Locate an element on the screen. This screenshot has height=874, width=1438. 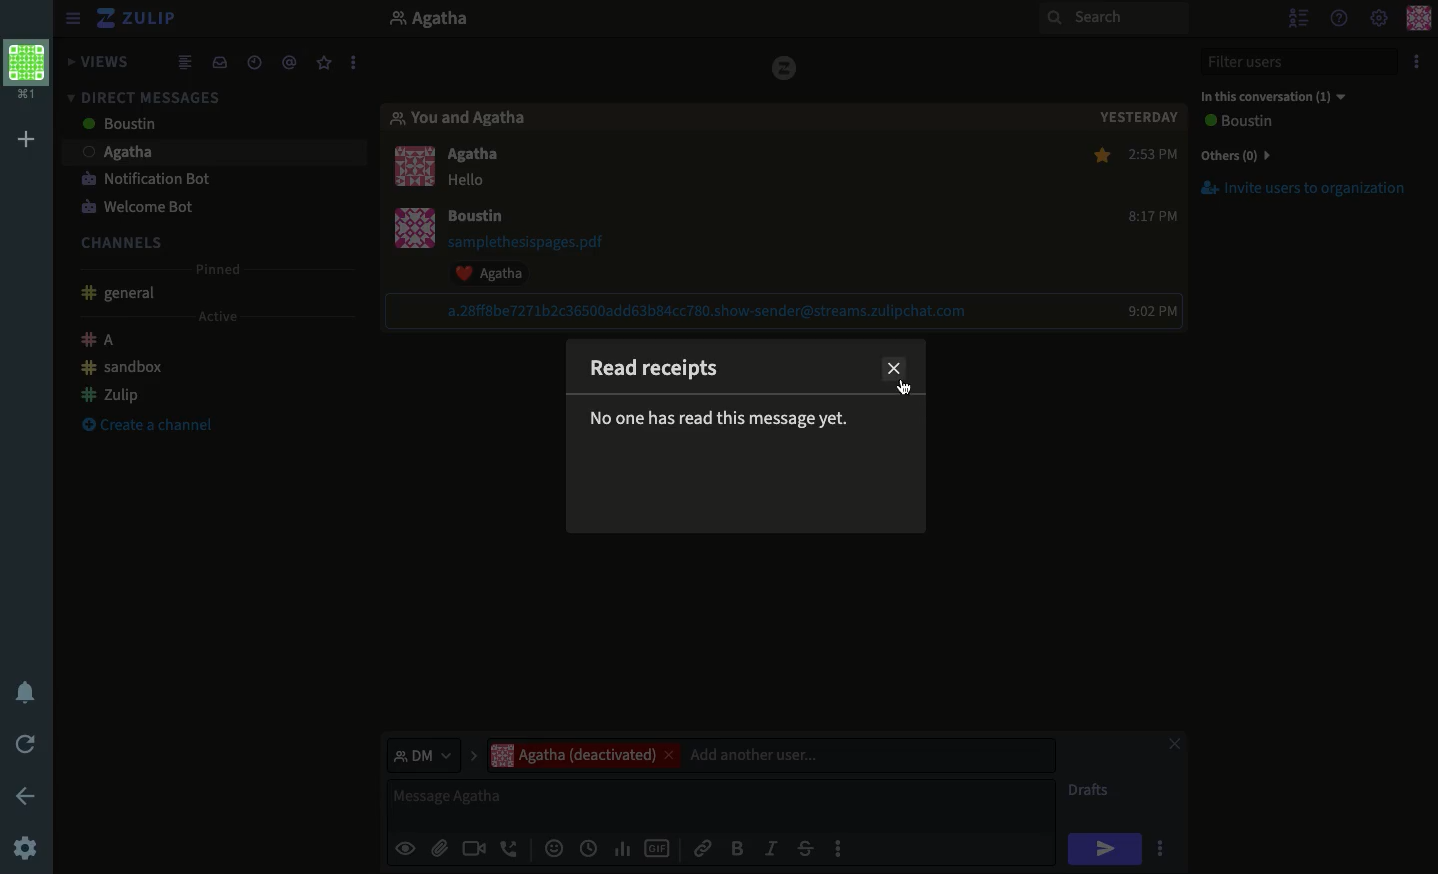
User is located at coordinates (451, 21).